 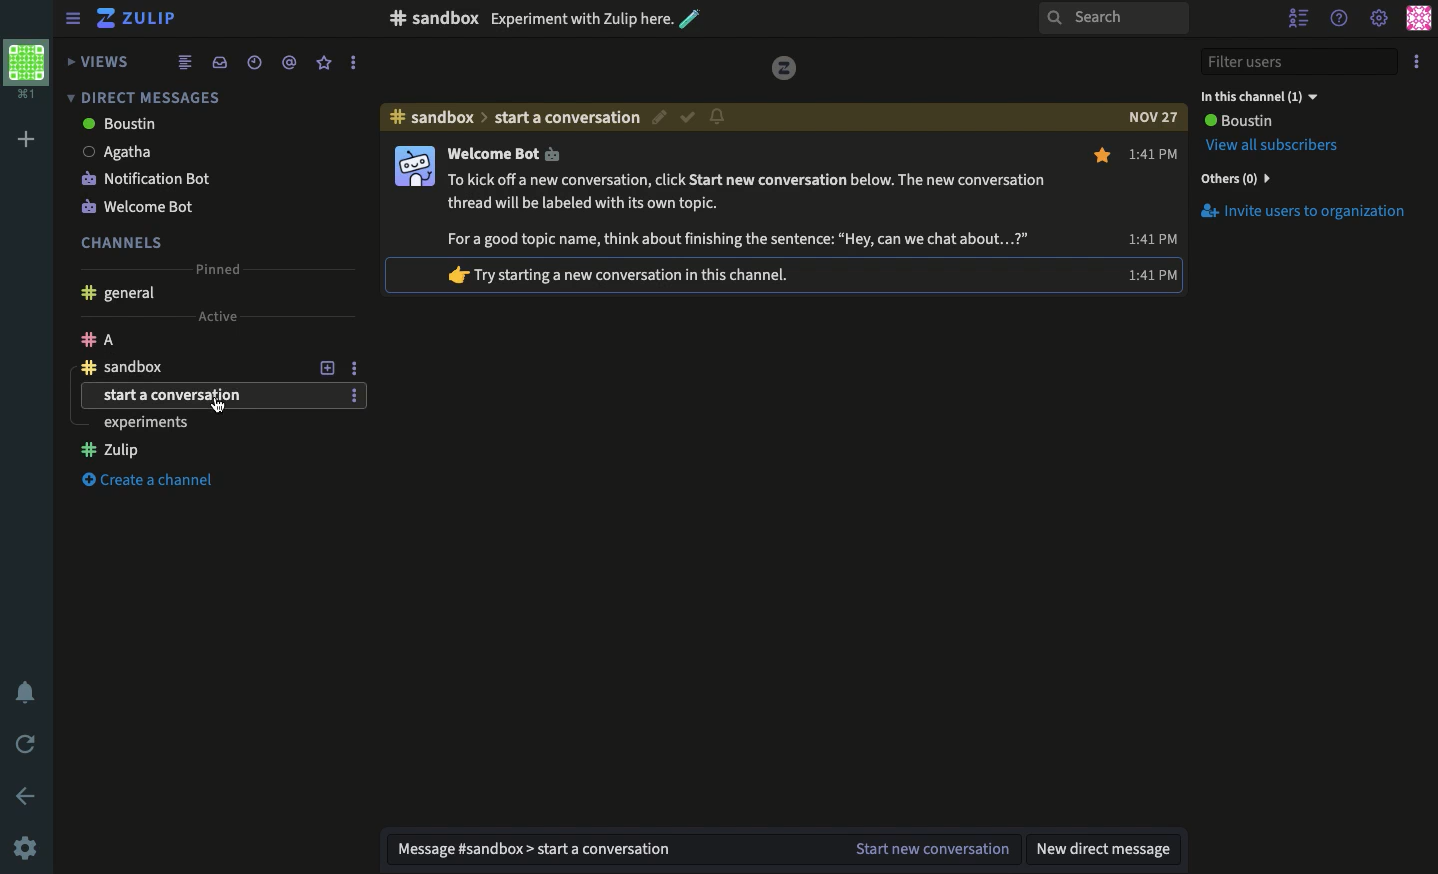 What do you see at coordinates (744, 196) in the screenshot?
I see `Messages` at bounding box center [744, 196].